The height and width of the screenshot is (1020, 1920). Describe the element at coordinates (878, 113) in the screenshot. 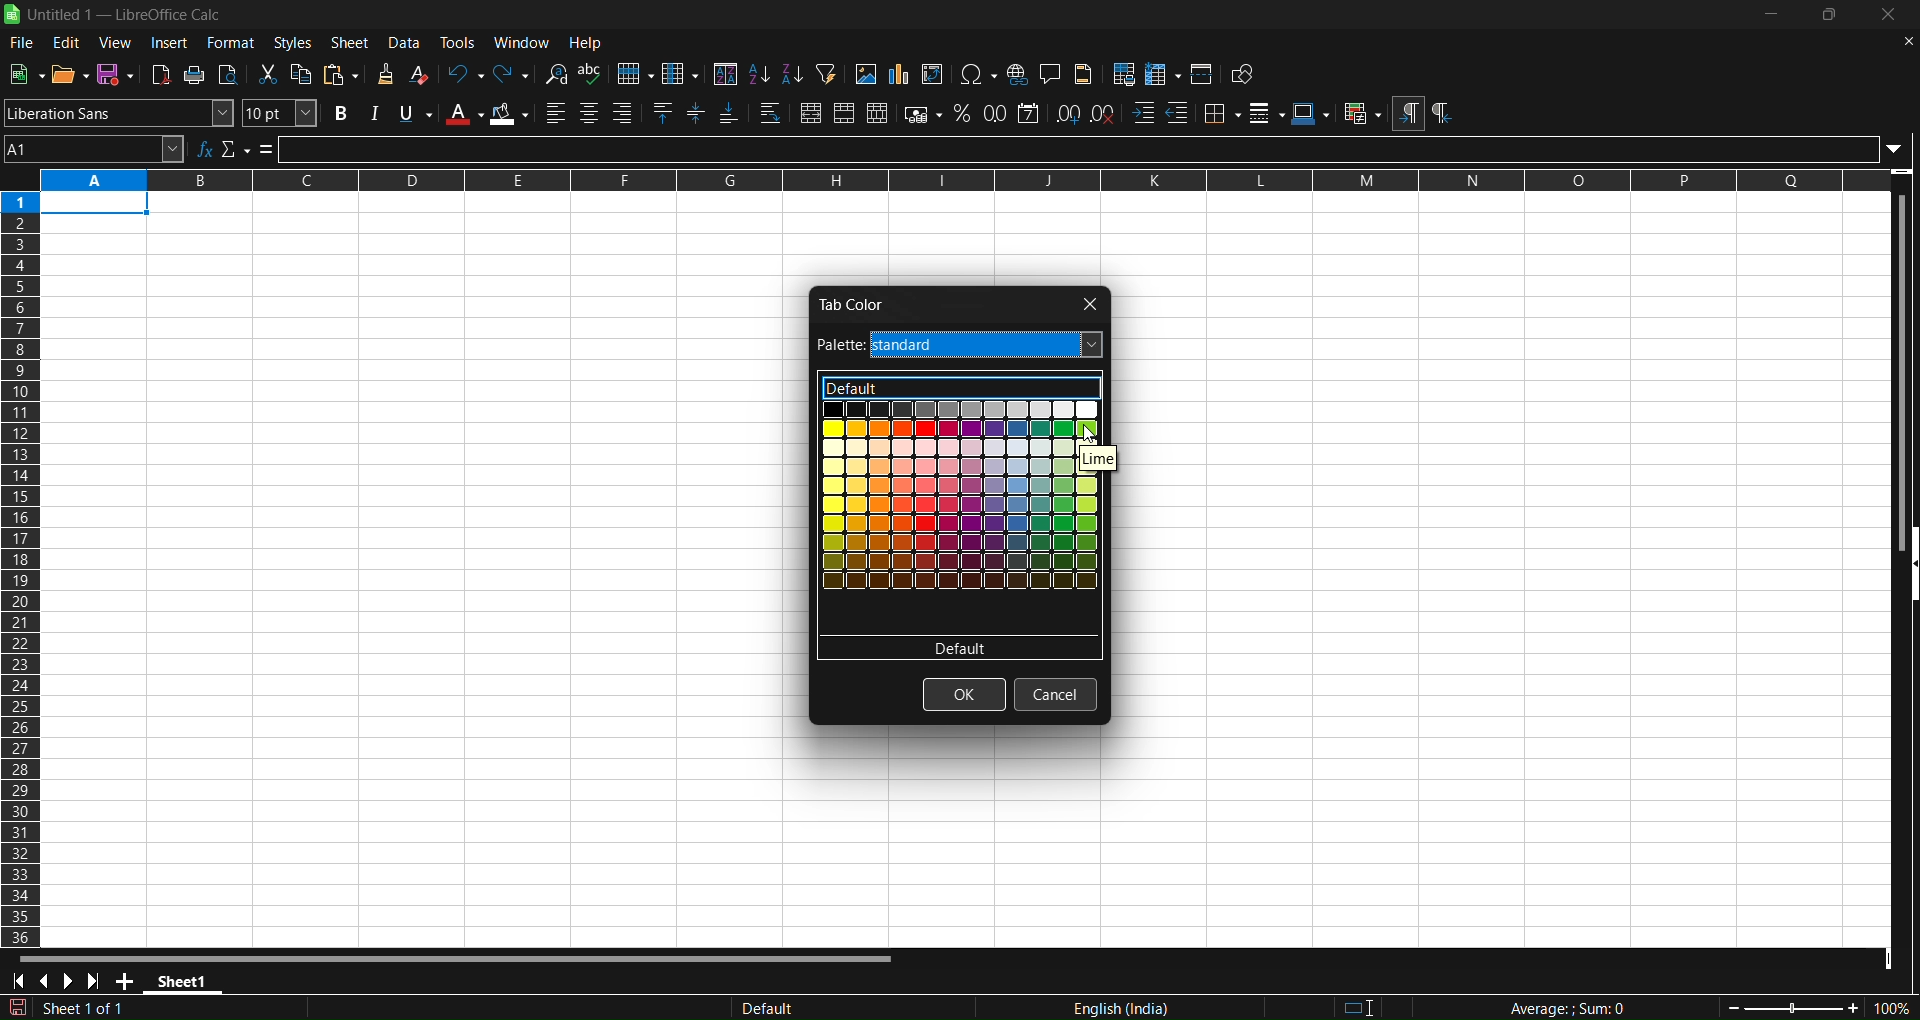

I see `unmerge cells` at that location.